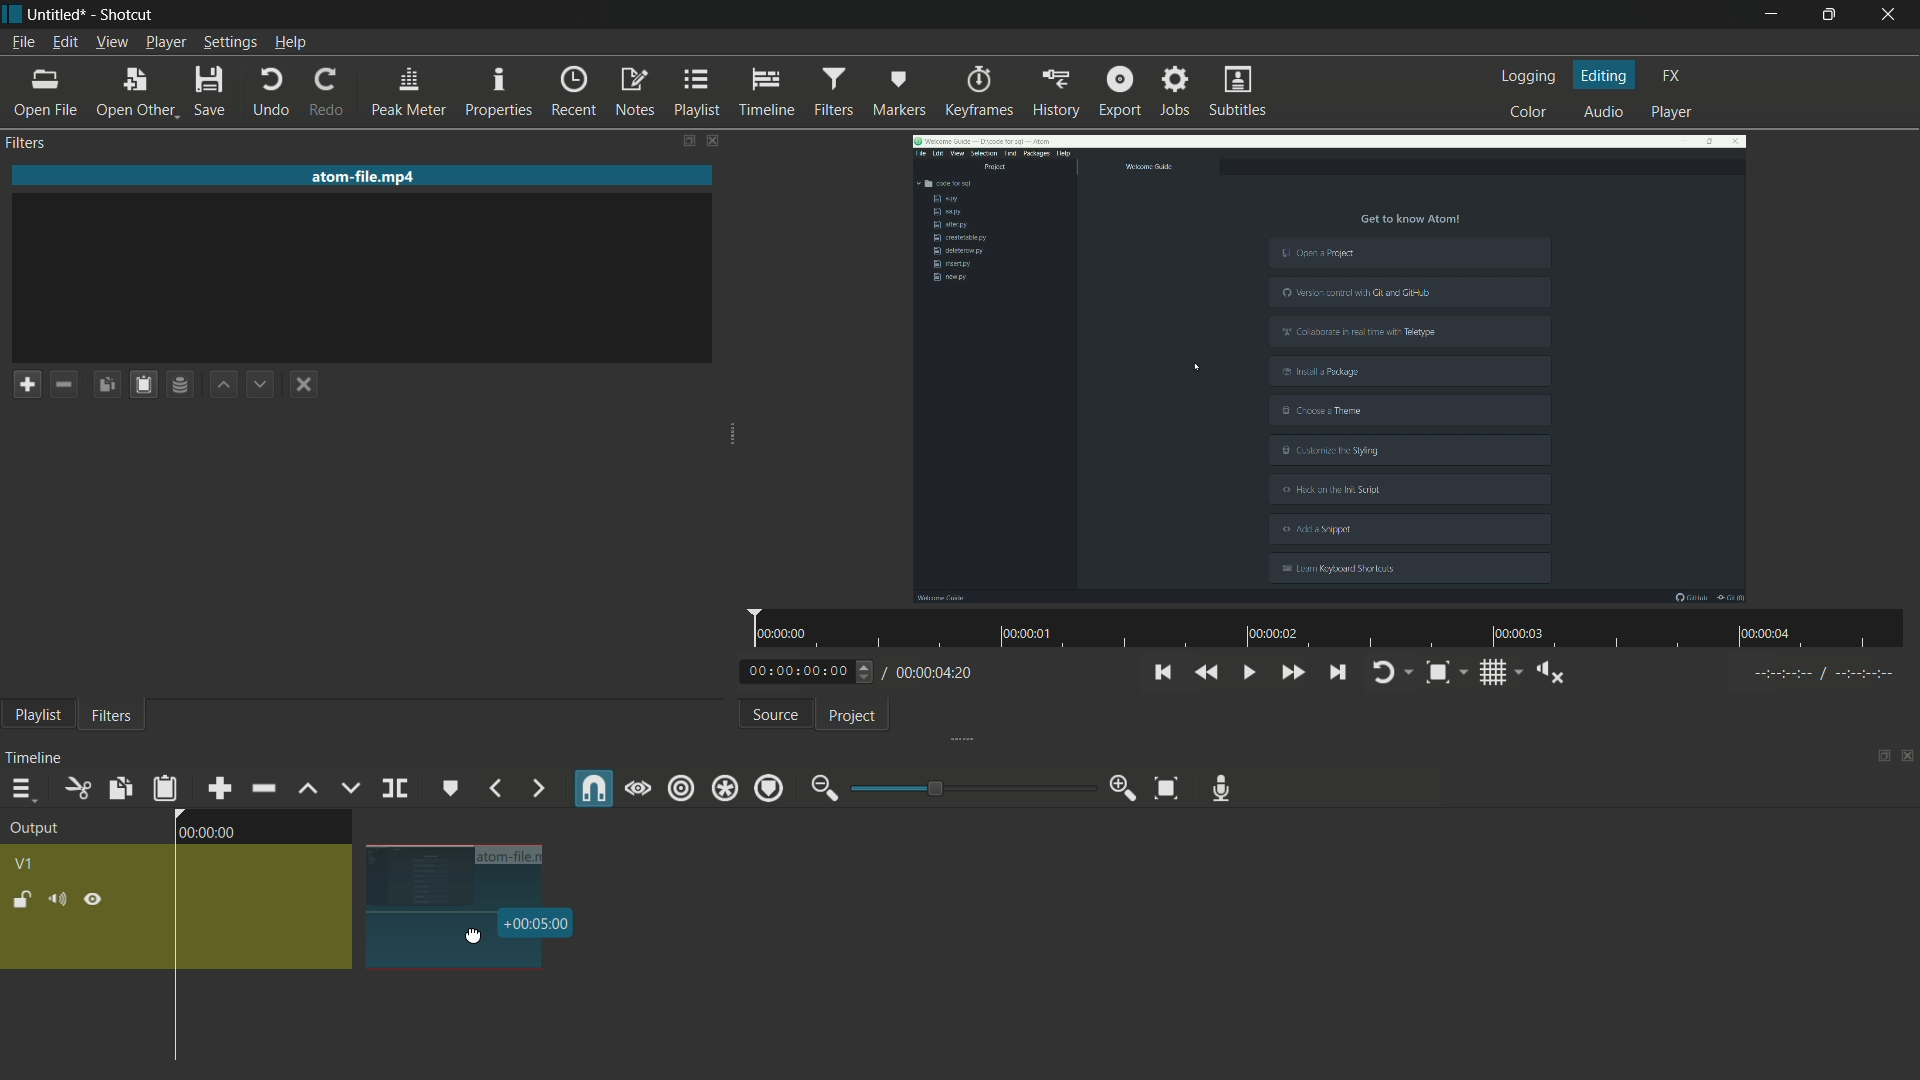  Describe the element at coordinates (769, 788) in the screenshot. I see `ripple marker` at that location.